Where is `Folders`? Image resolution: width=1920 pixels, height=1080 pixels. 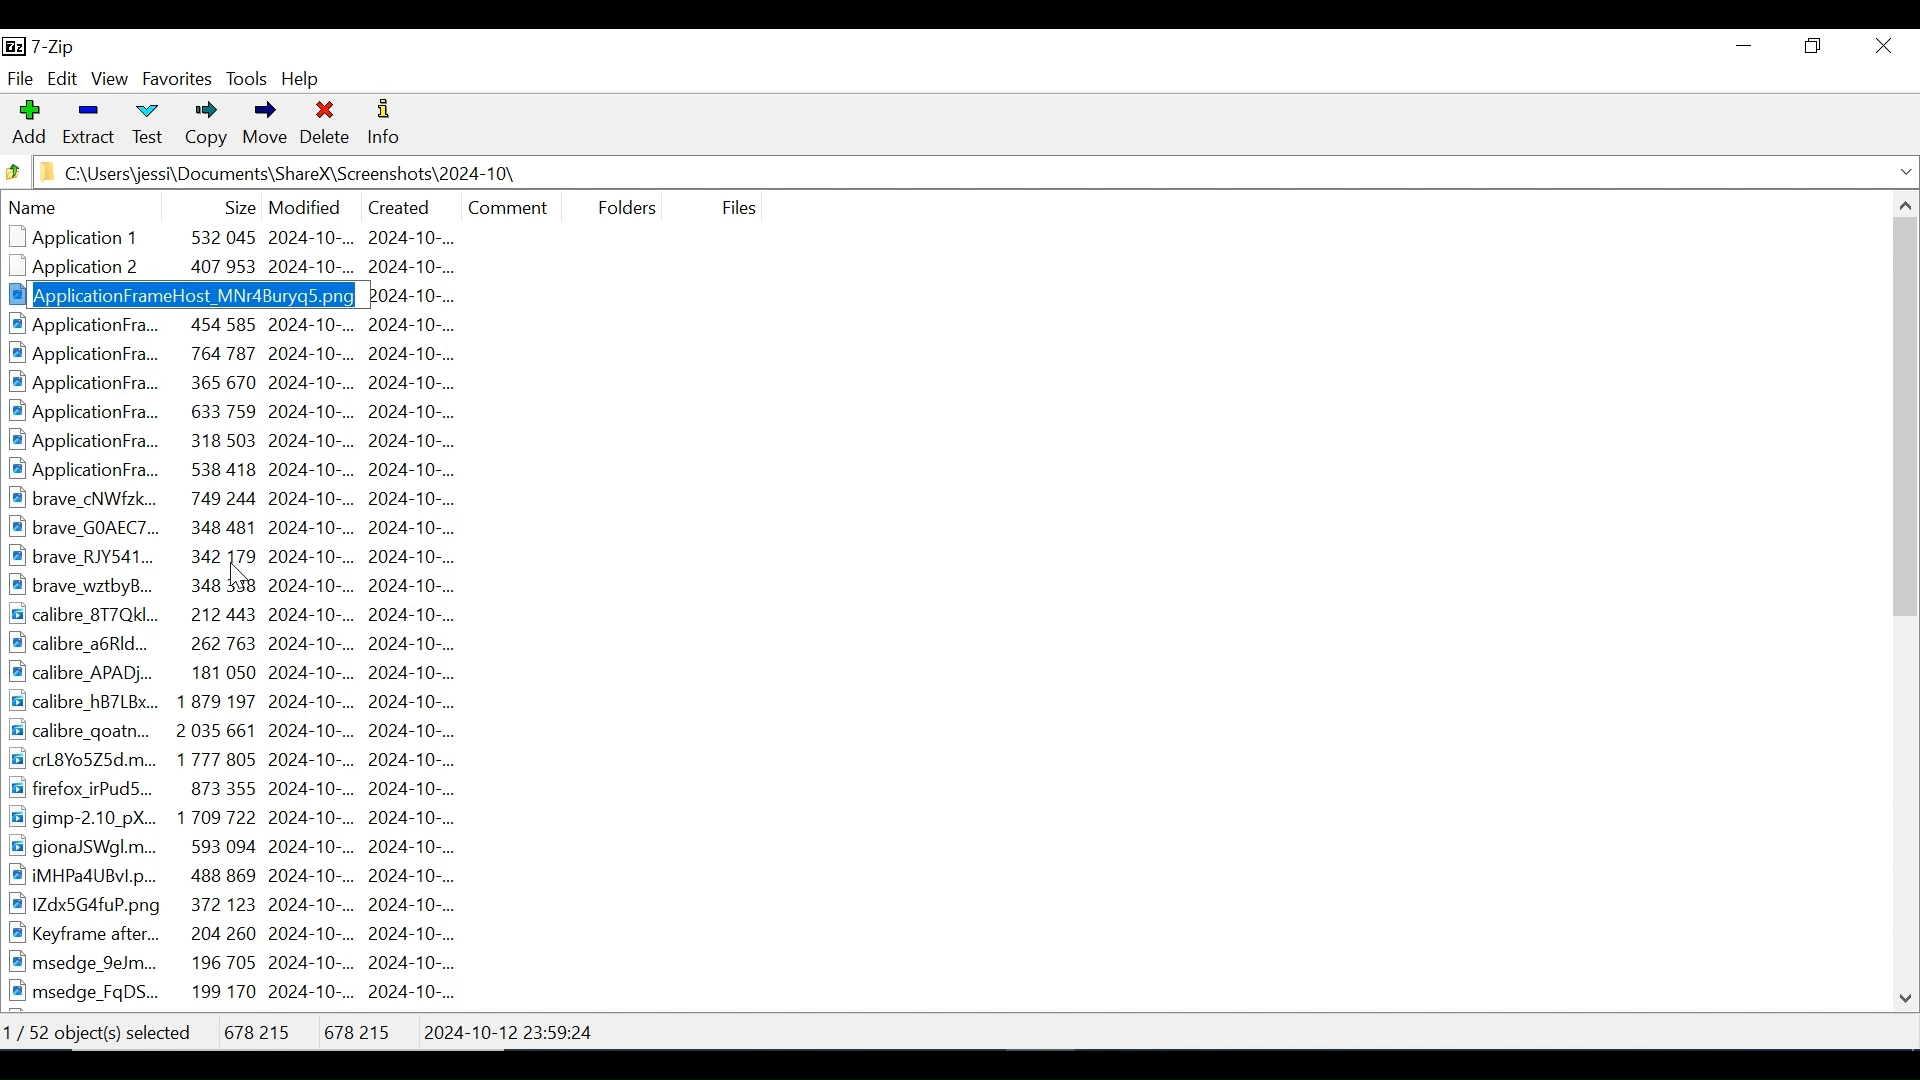 Folders is located at coordinates (621, 205).